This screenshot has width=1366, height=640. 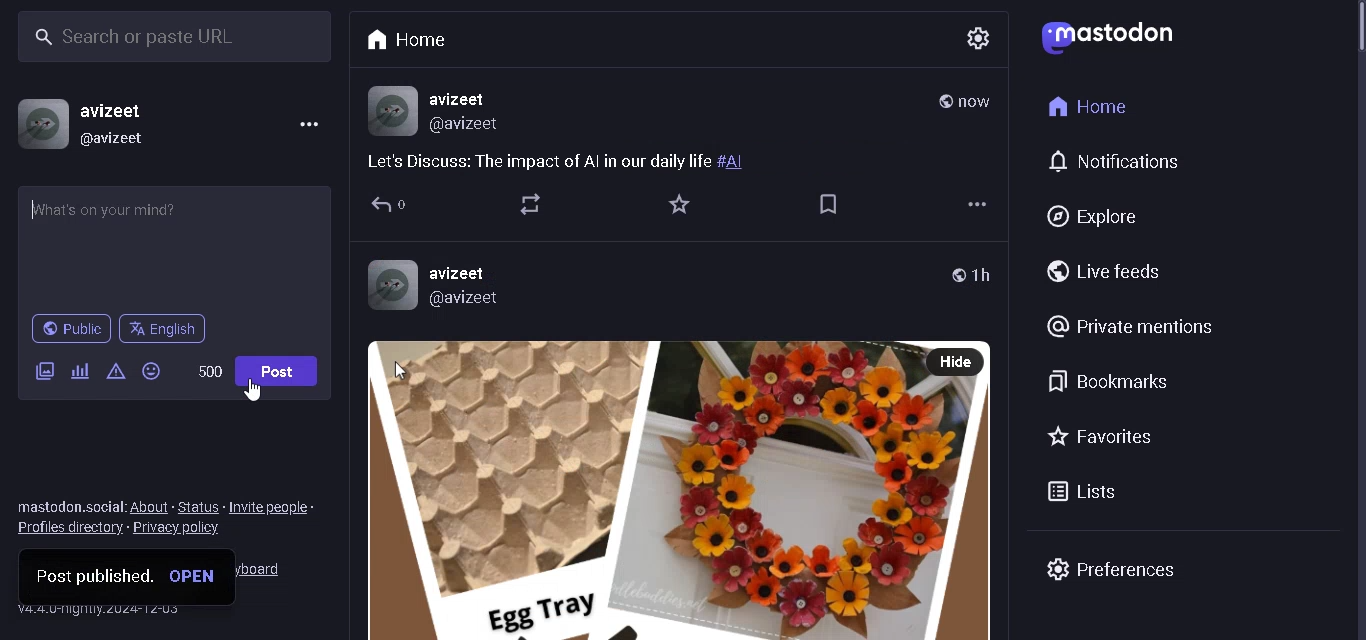 I want to click on public post, so click(x=951, y=274).